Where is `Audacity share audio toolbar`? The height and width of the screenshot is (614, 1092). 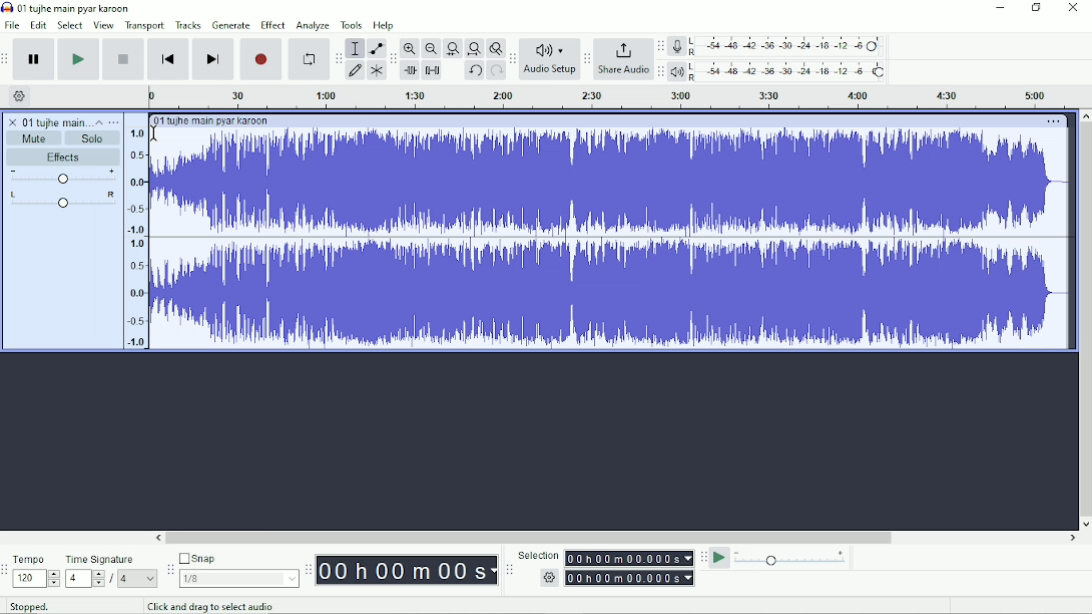 Audacity share audio toolbar is located at coordinates (587, 58).